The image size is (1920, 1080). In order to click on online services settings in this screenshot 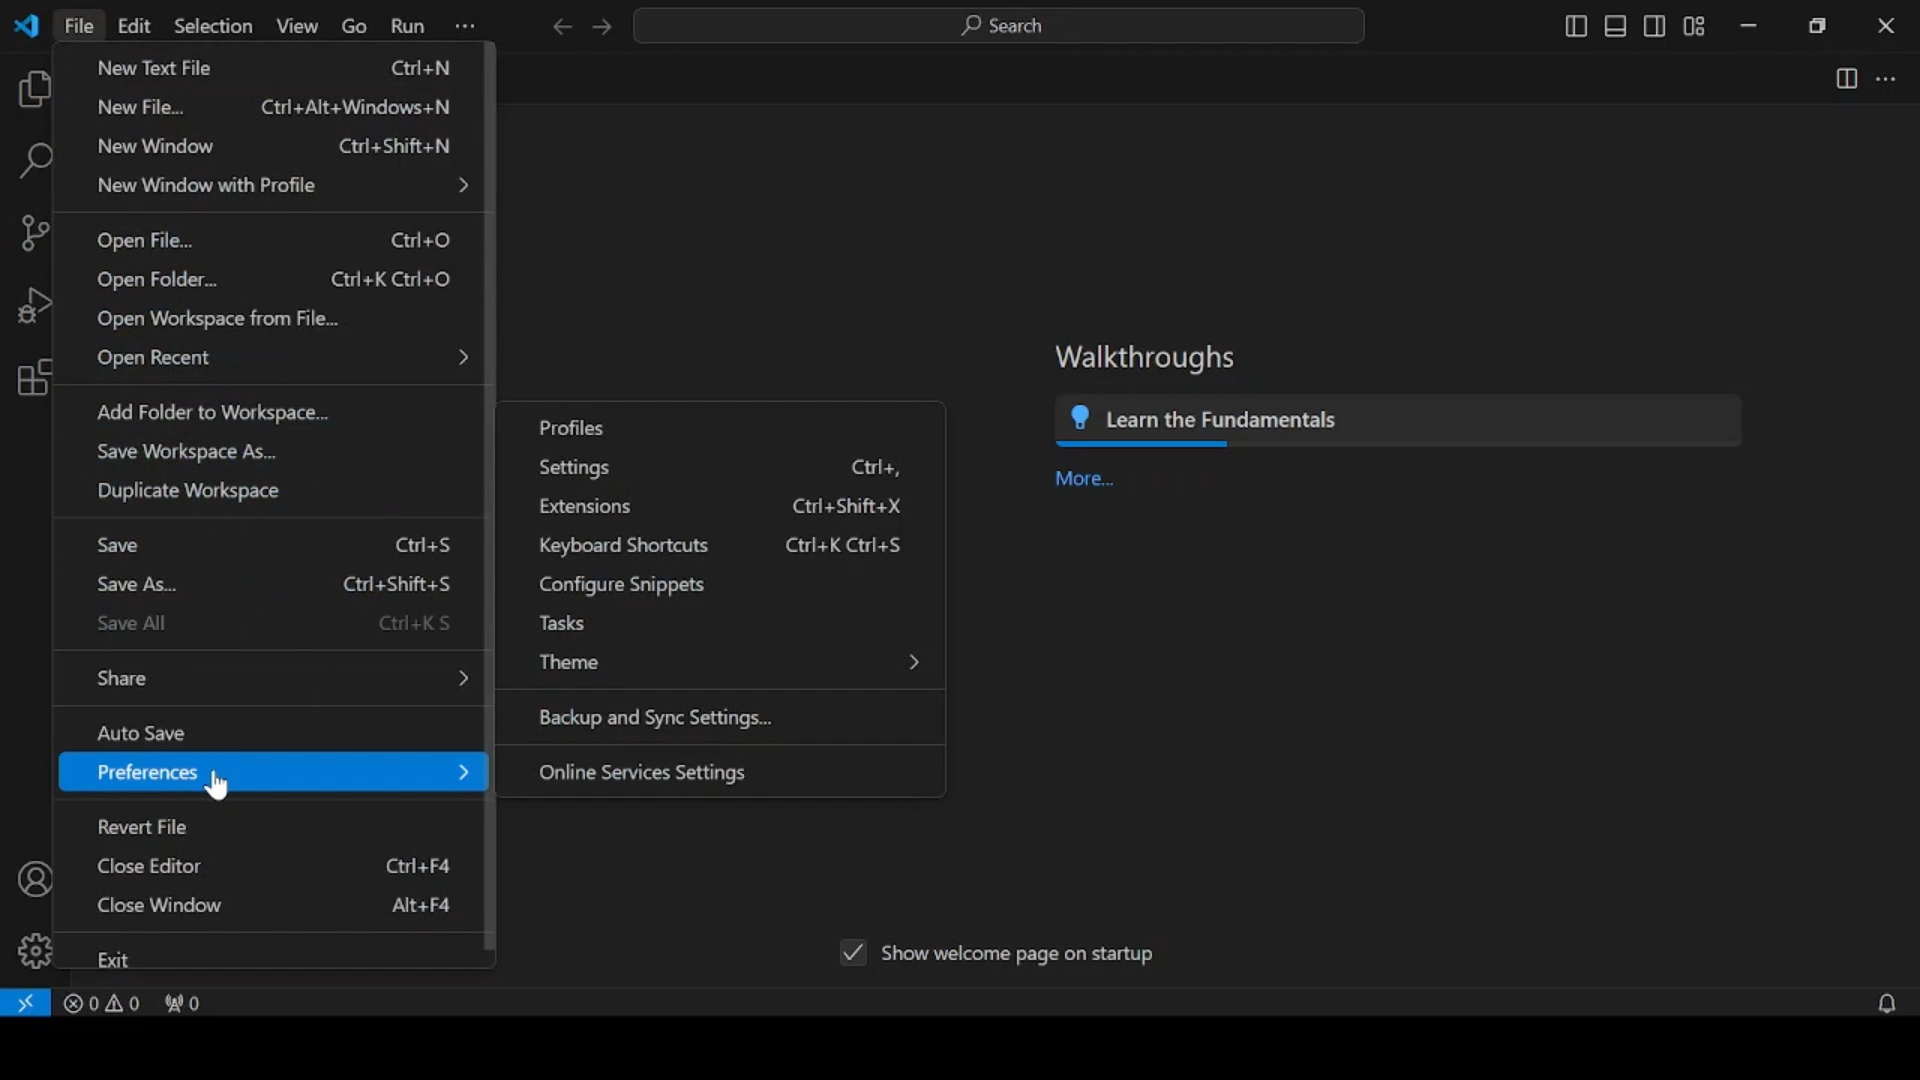, I will do `click(650, 776)`.